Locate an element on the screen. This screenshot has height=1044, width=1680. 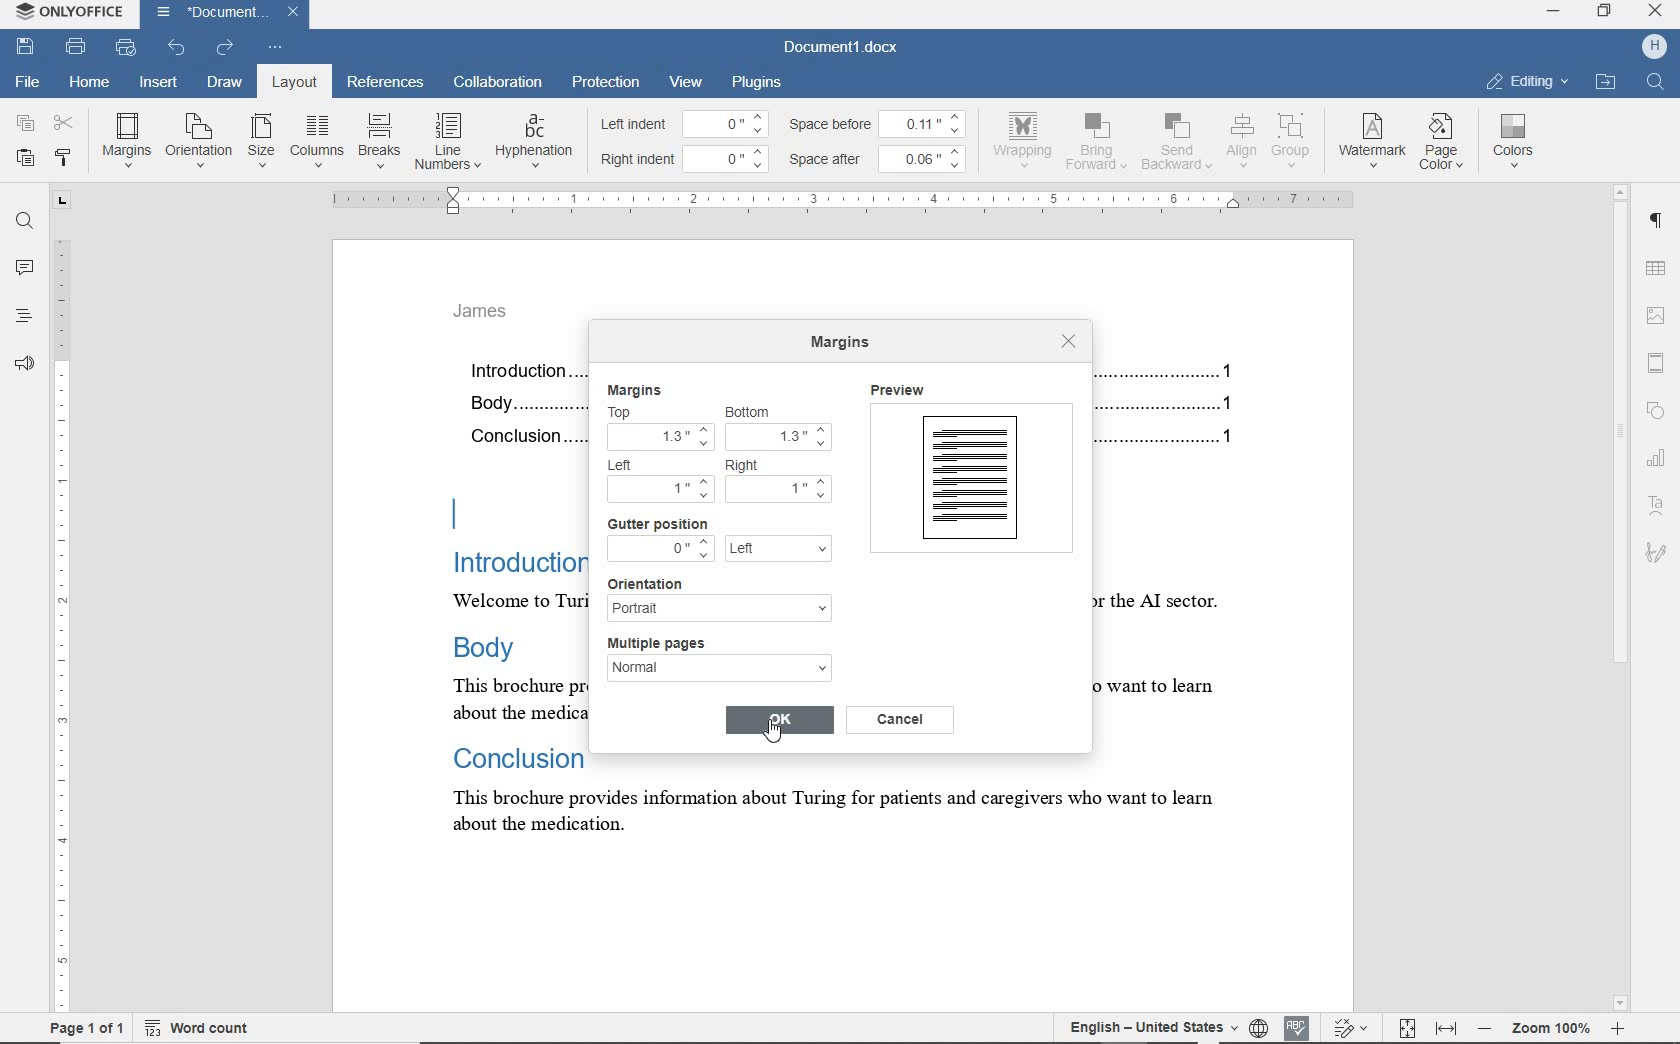
watermark is located at coordinates (1374, 142).